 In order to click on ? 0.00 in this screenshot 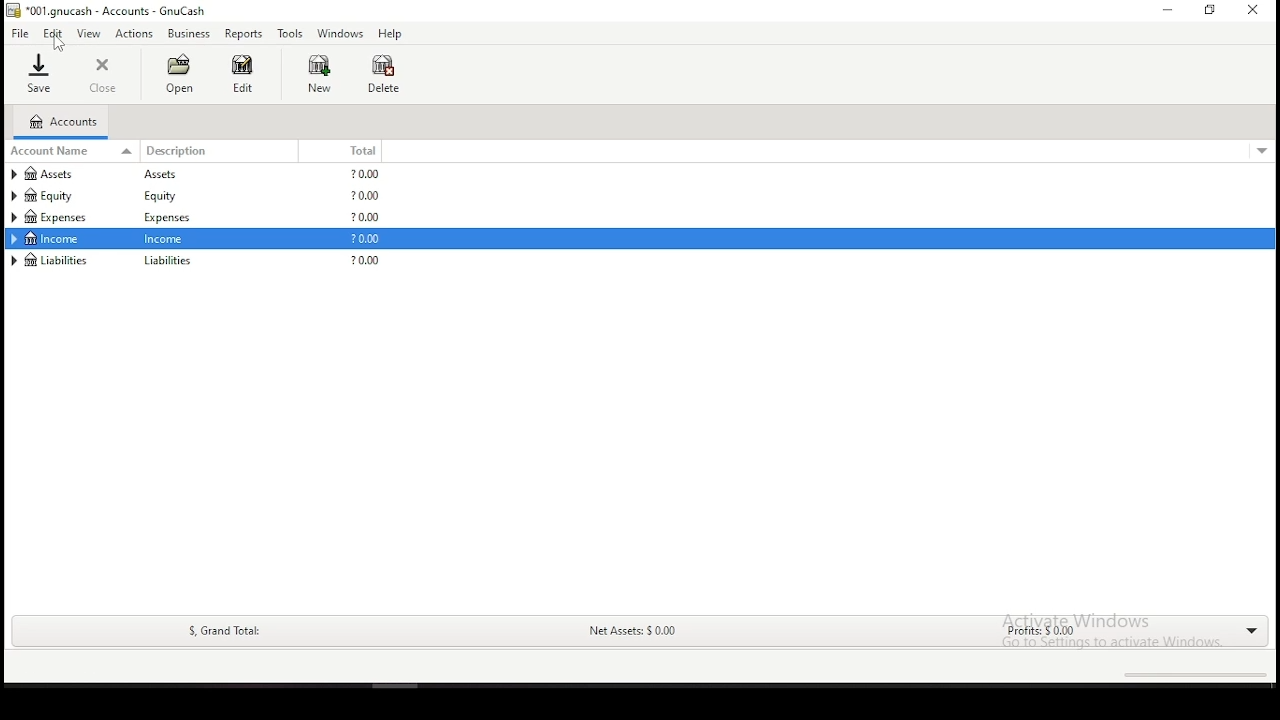, I will do `click(362, 262)`.